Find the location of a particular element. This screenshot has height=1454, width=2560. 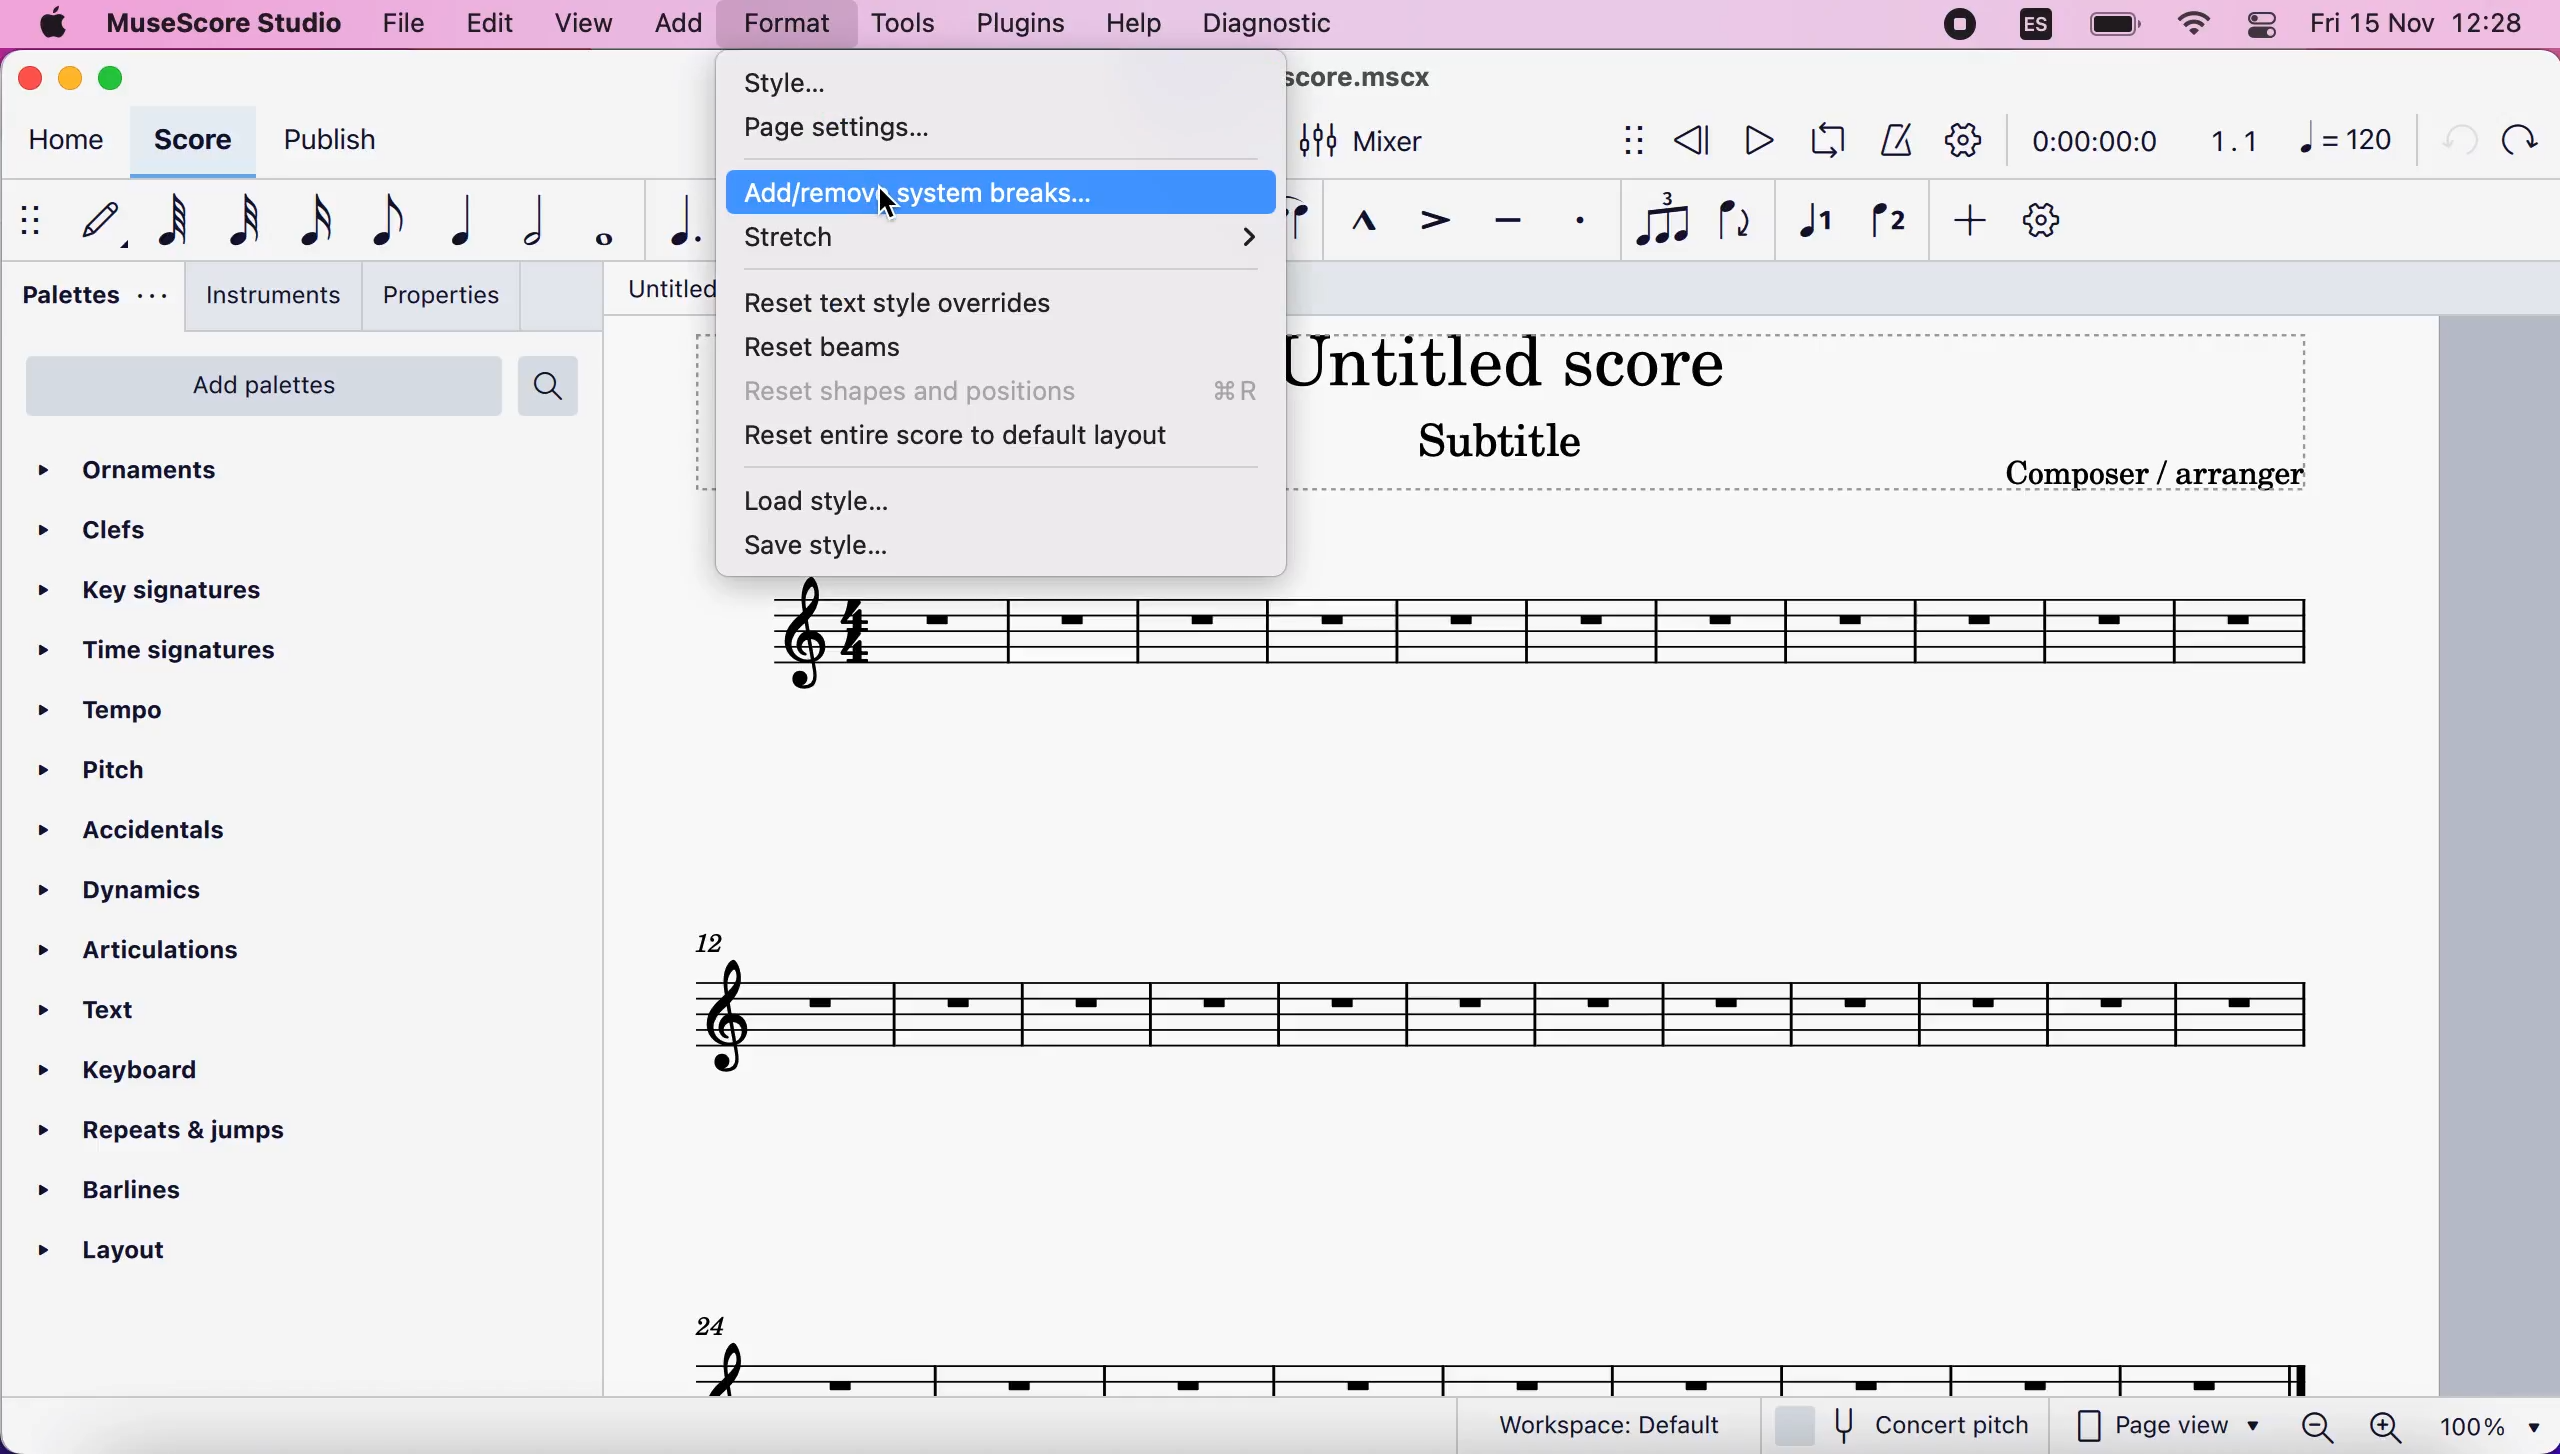

key signature is located at coordinates (174, 593).